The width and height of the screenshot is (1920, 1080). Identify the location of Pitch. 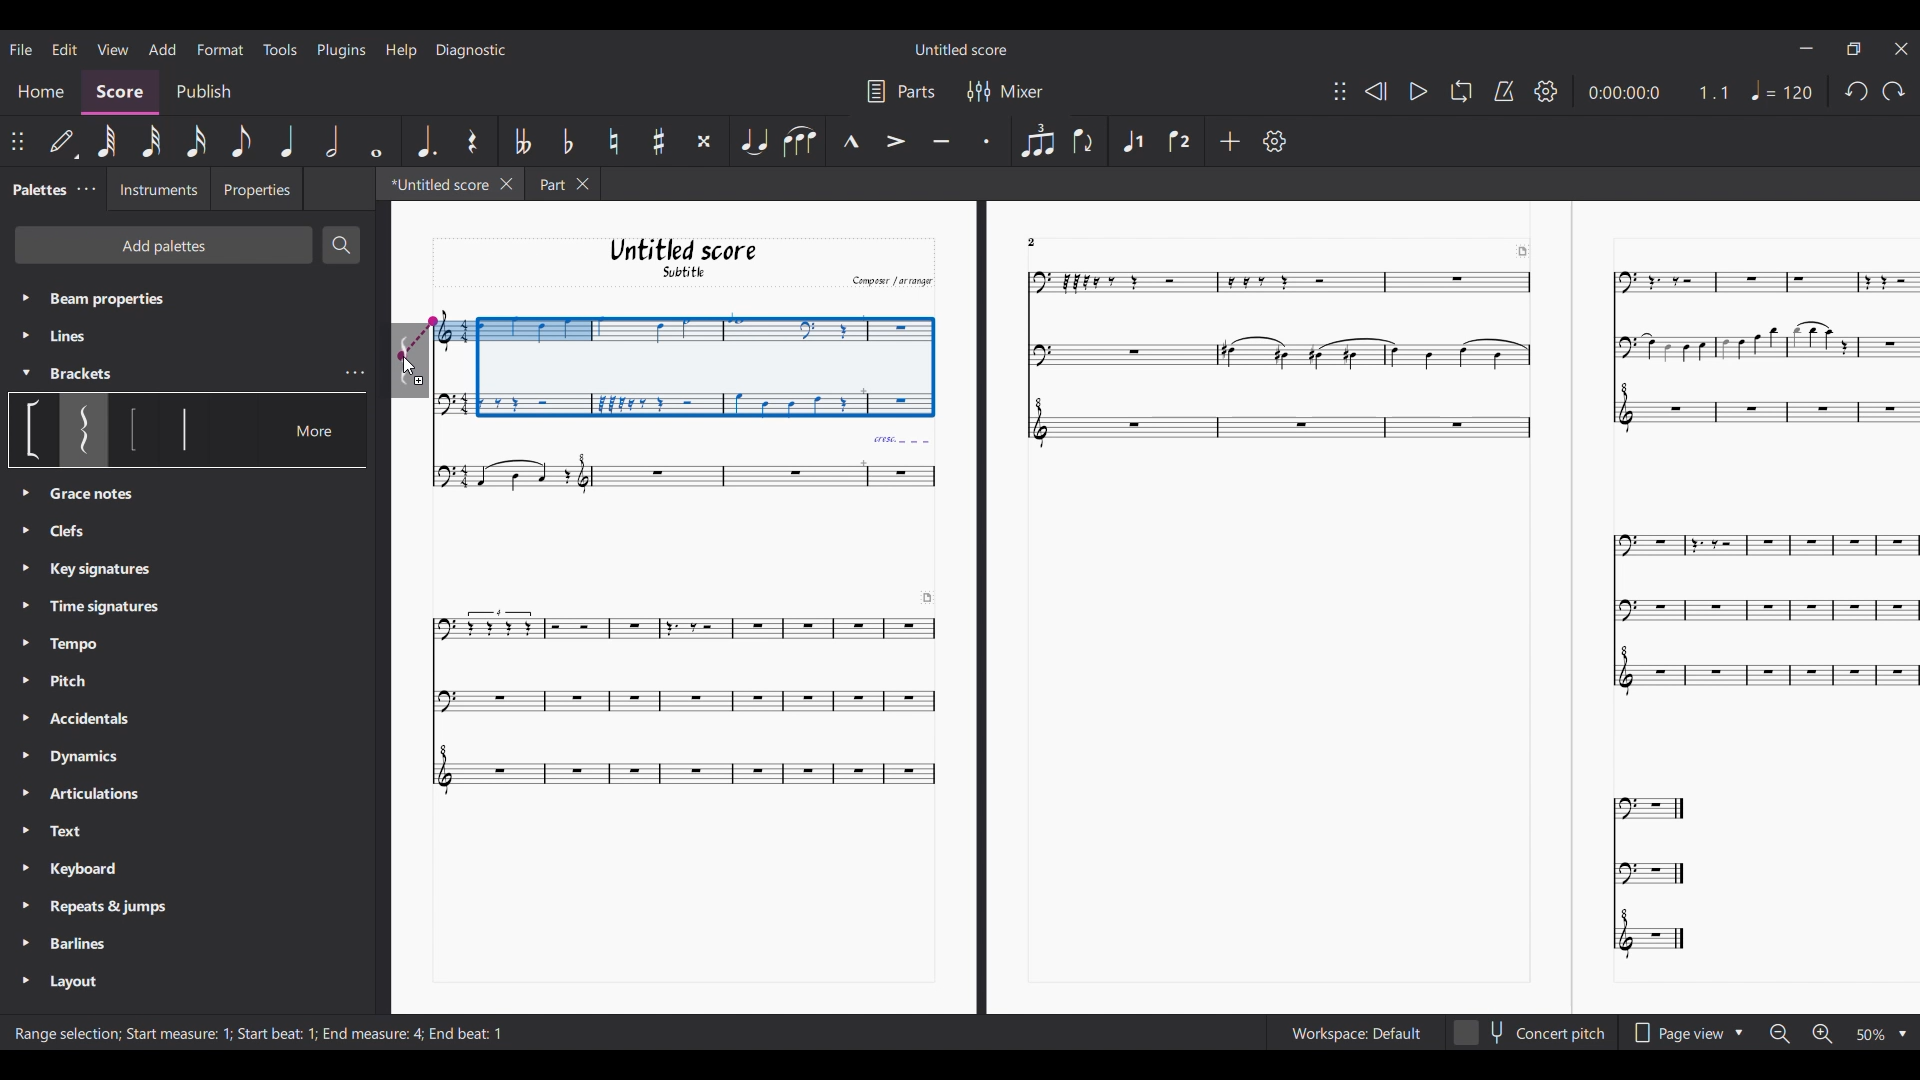
(81, 683).